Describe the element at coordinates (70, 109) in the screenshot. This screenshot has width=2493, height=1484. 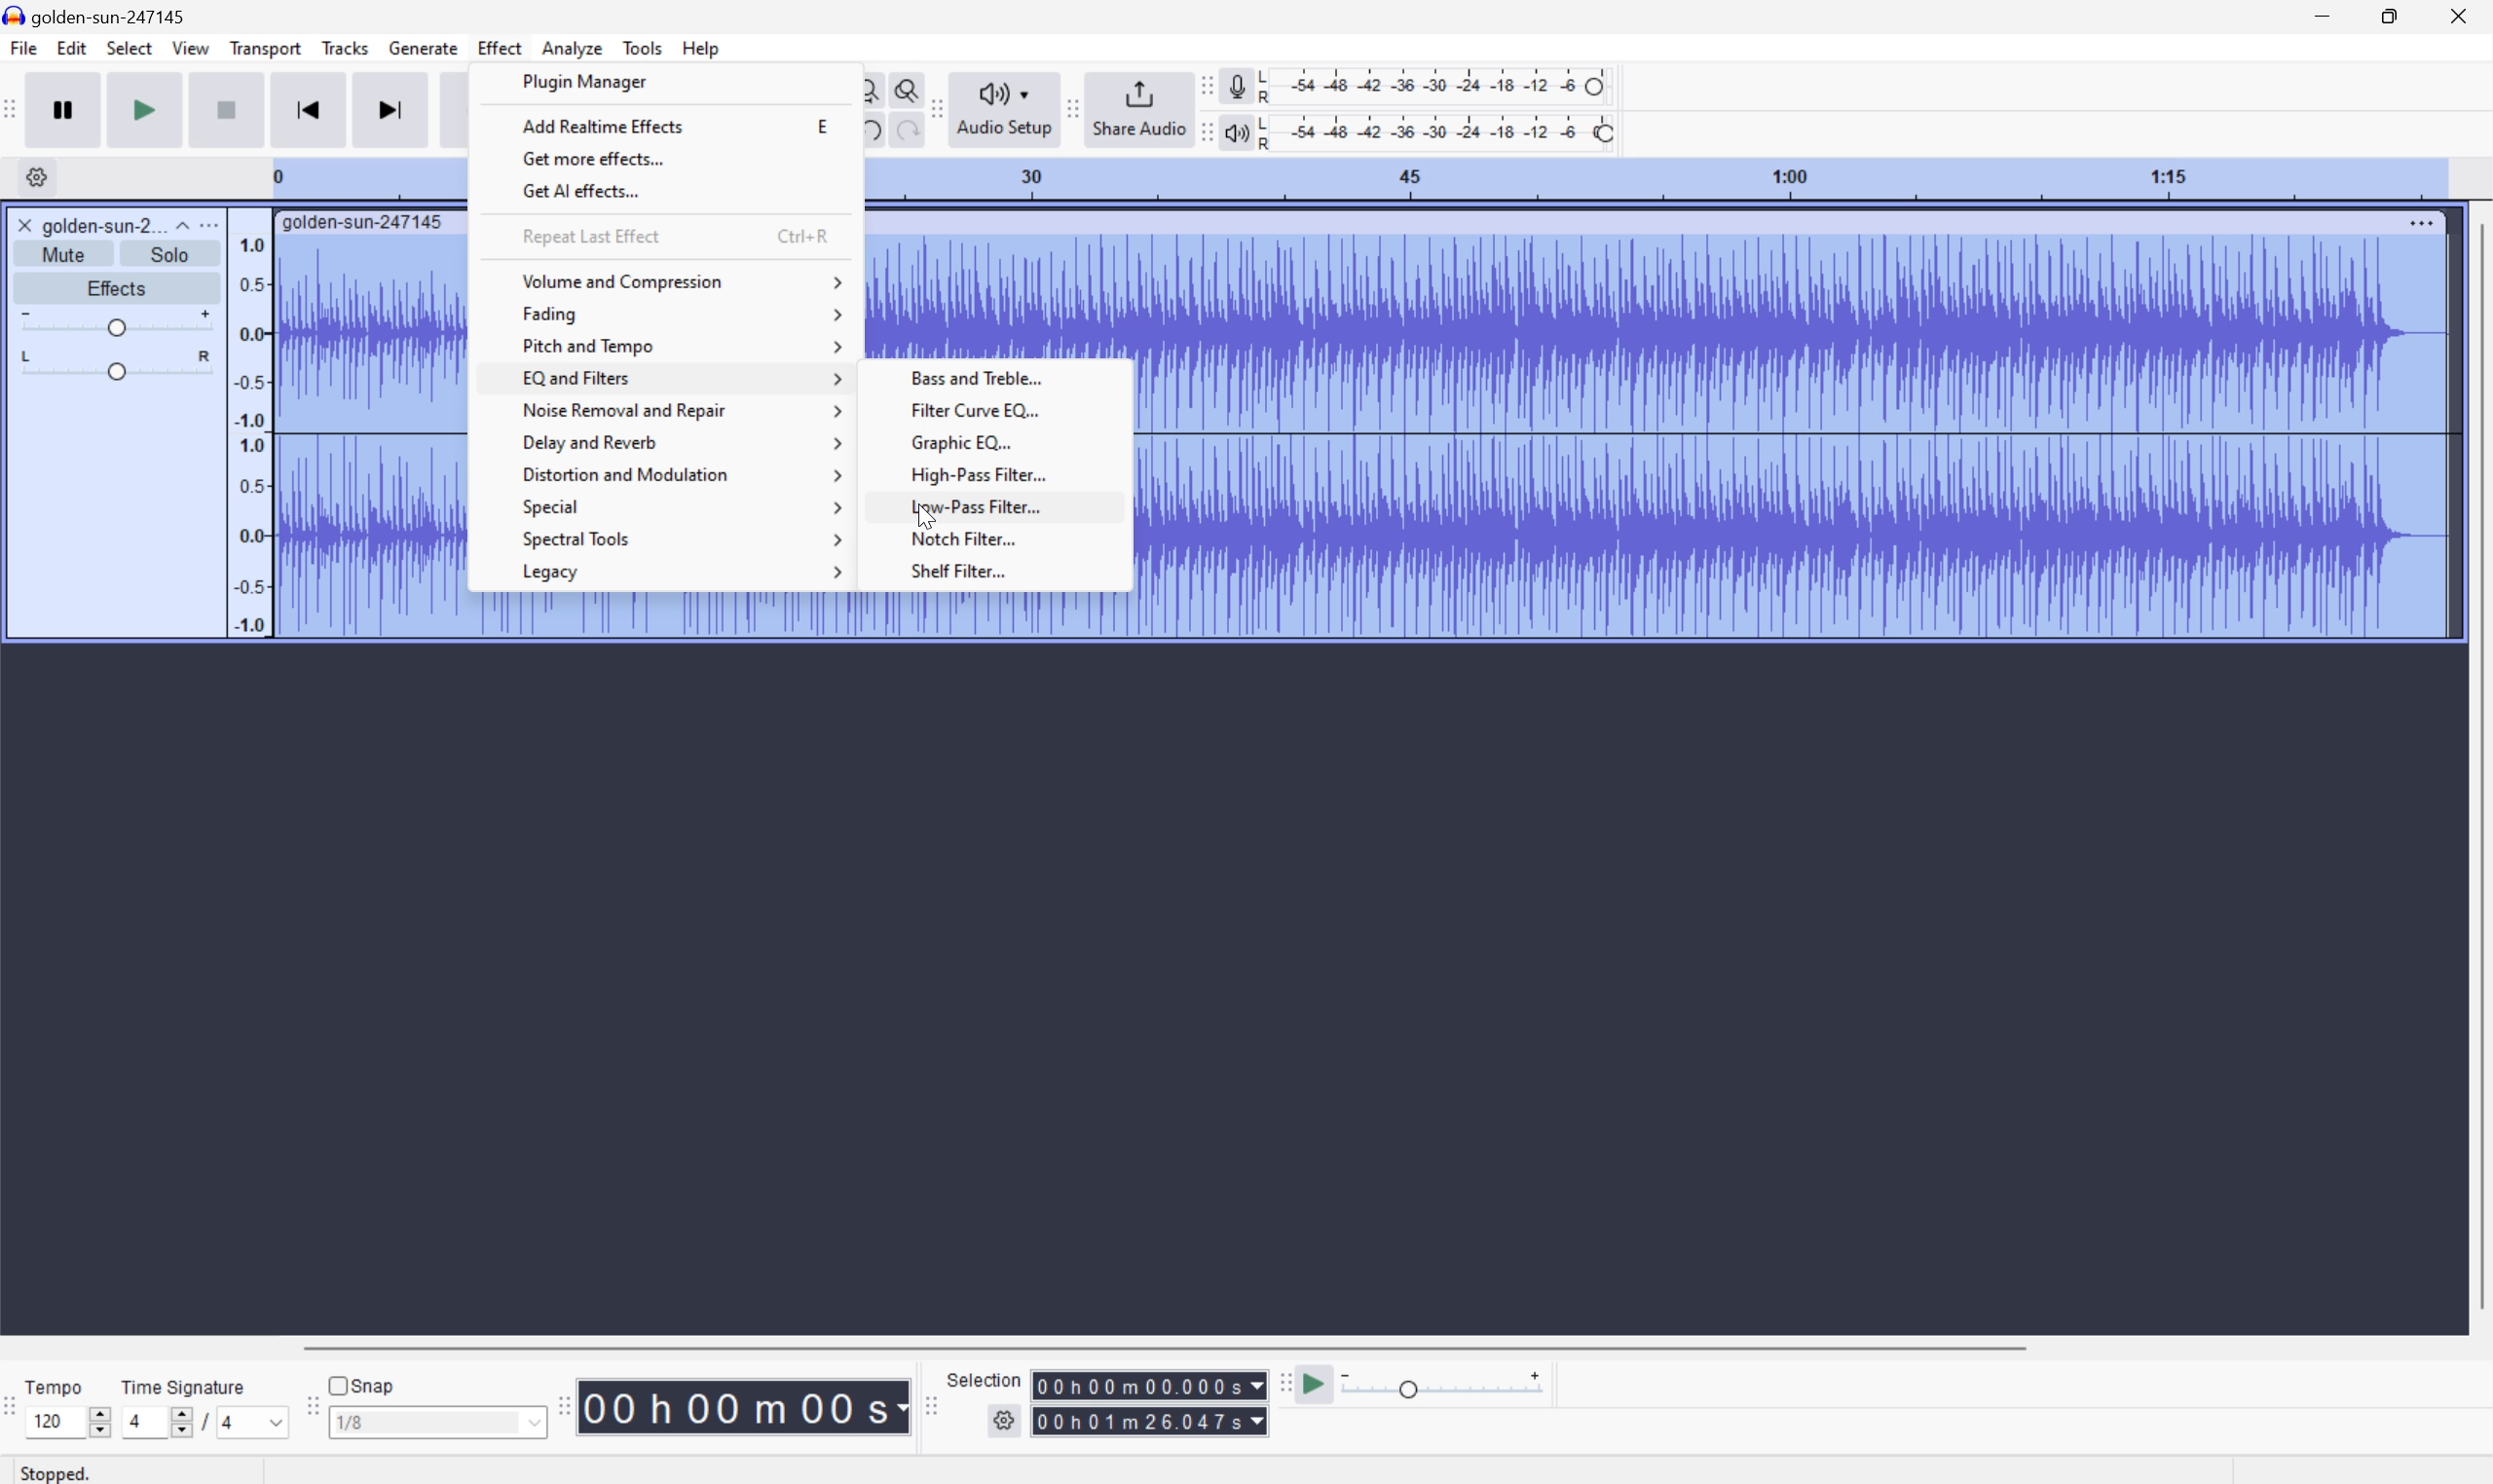
I see `Pause` at that location.